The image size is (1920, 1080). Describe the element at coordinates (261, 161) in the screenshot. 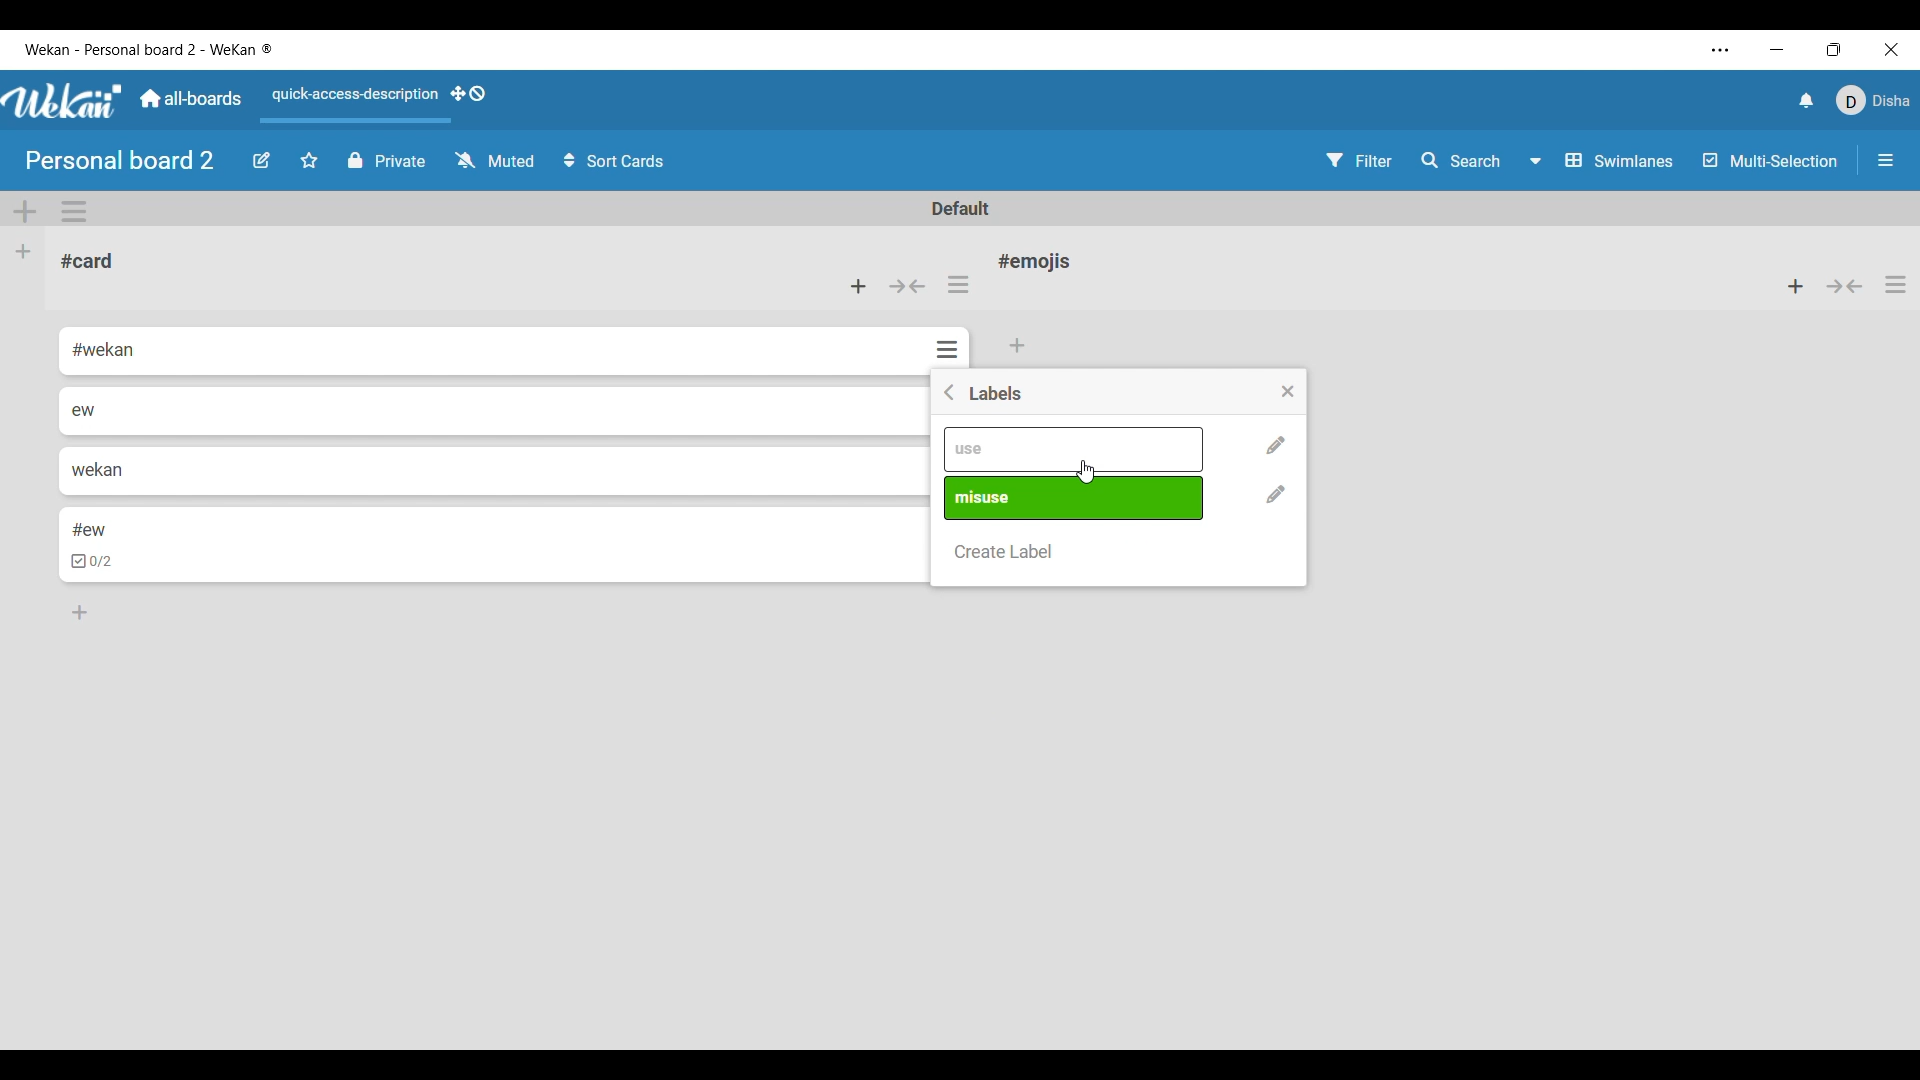

I see `Edit` at that location.